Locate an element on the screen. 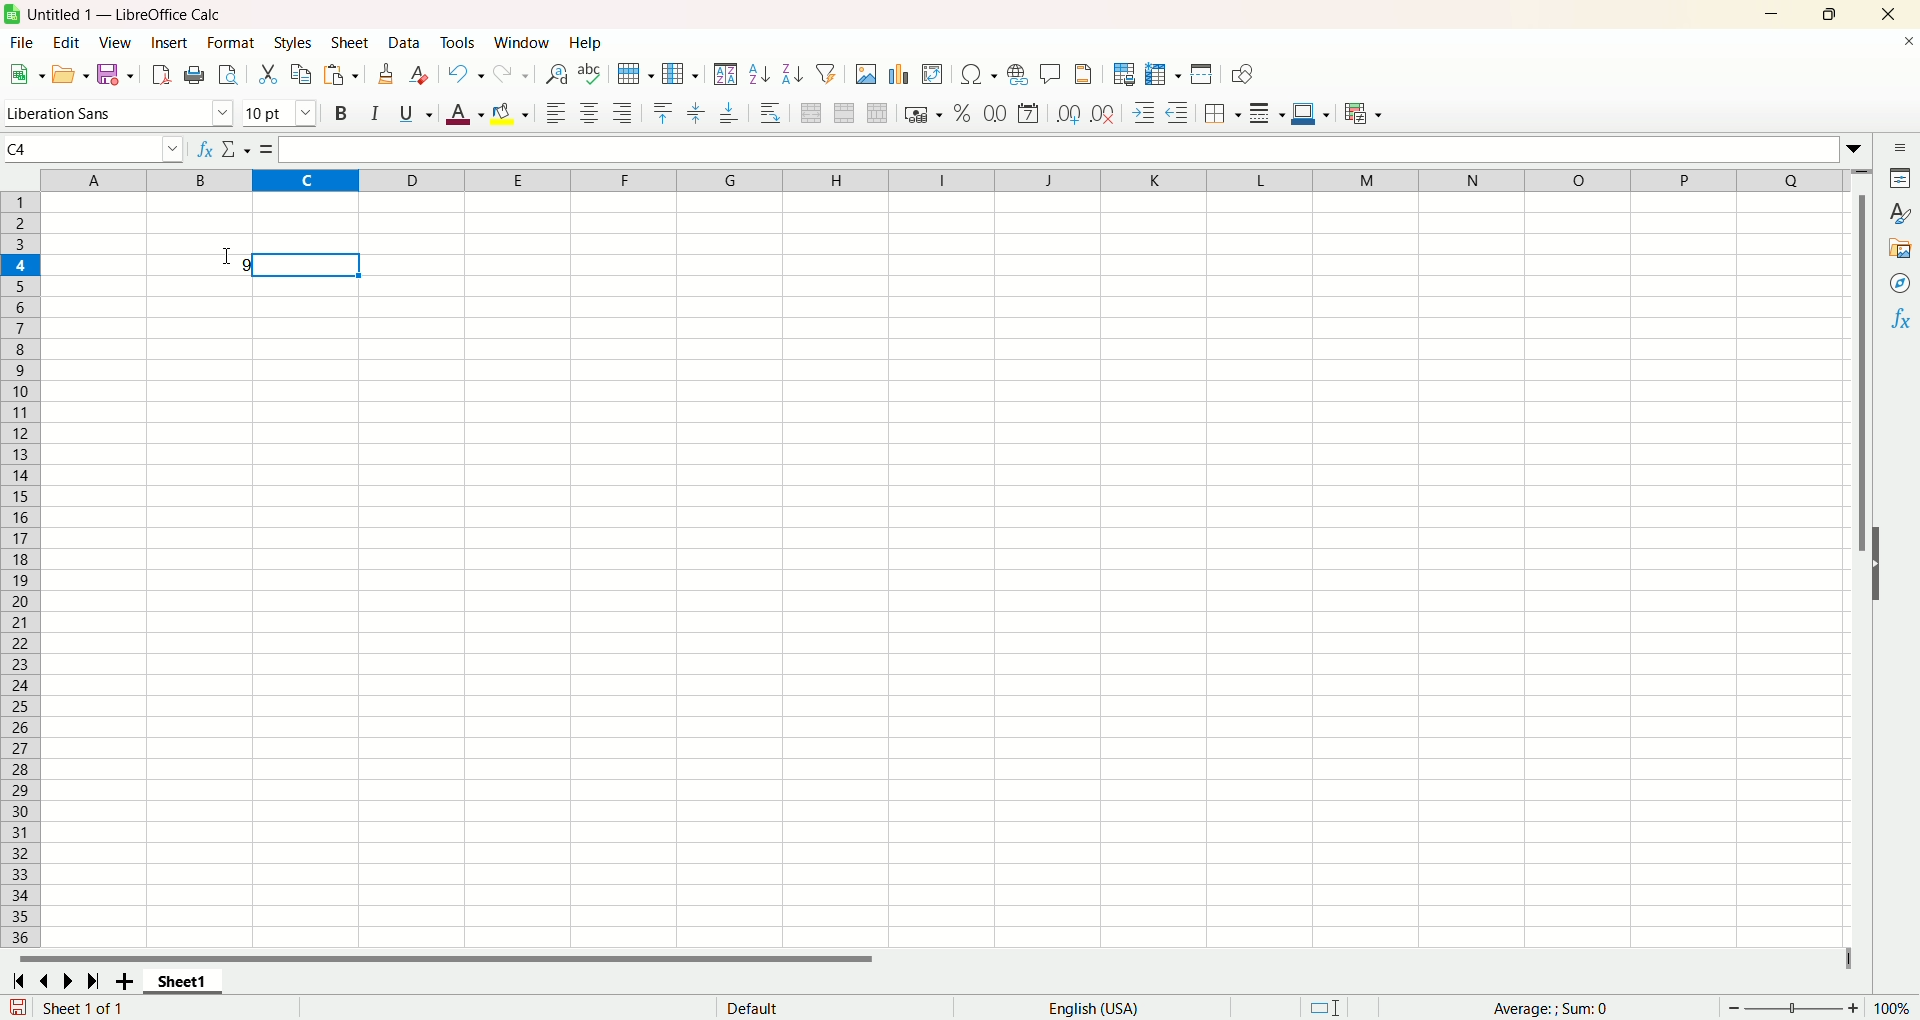 The image size is (1920, 1020). expand formula is located at coordinates (1858, 148).